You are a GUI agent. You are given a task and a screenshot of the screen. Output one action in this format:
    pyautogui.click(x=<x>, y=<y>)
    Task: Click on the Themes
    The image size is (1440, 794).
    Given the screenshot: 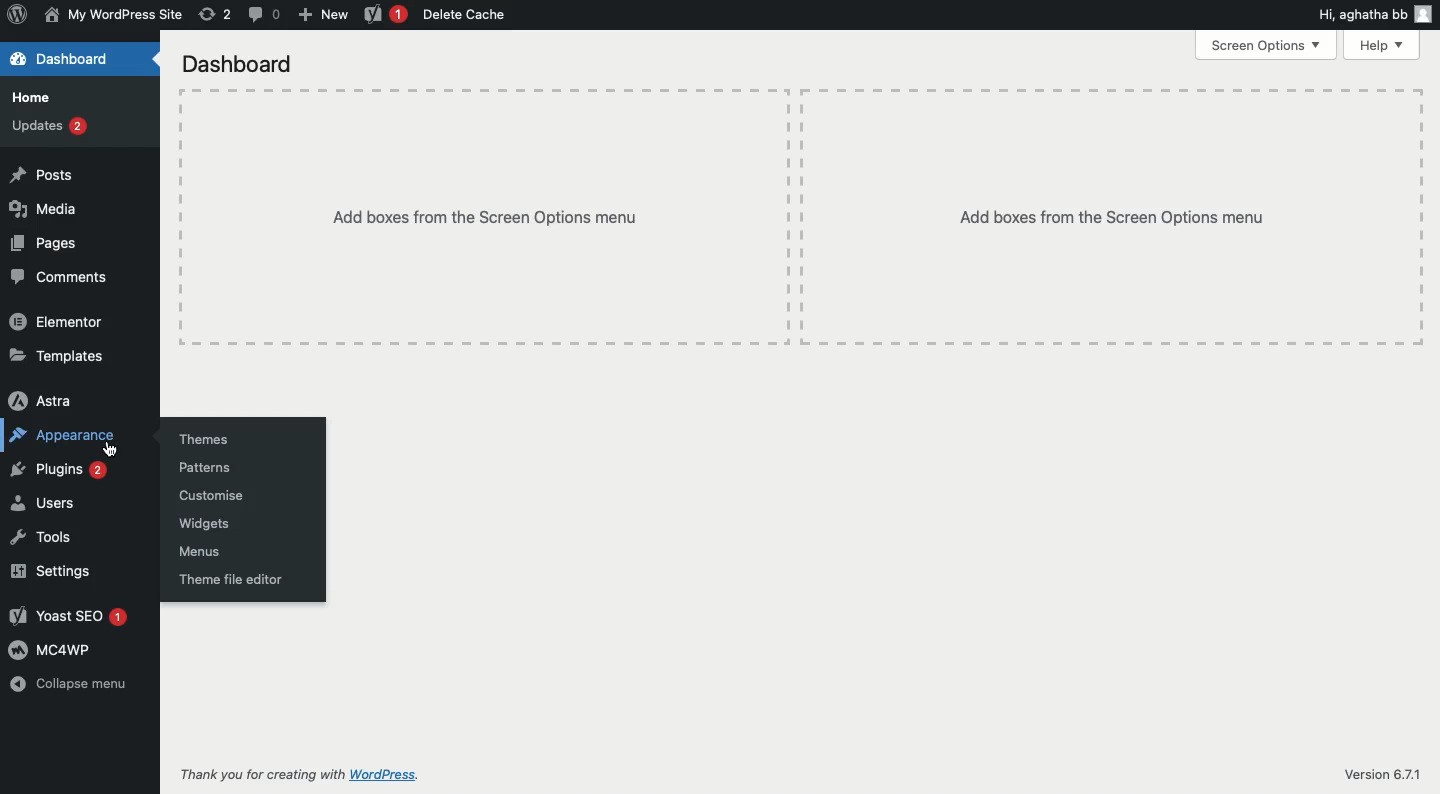 What is the action you would take?
    pyautogui.click(x=205, y=441)
    